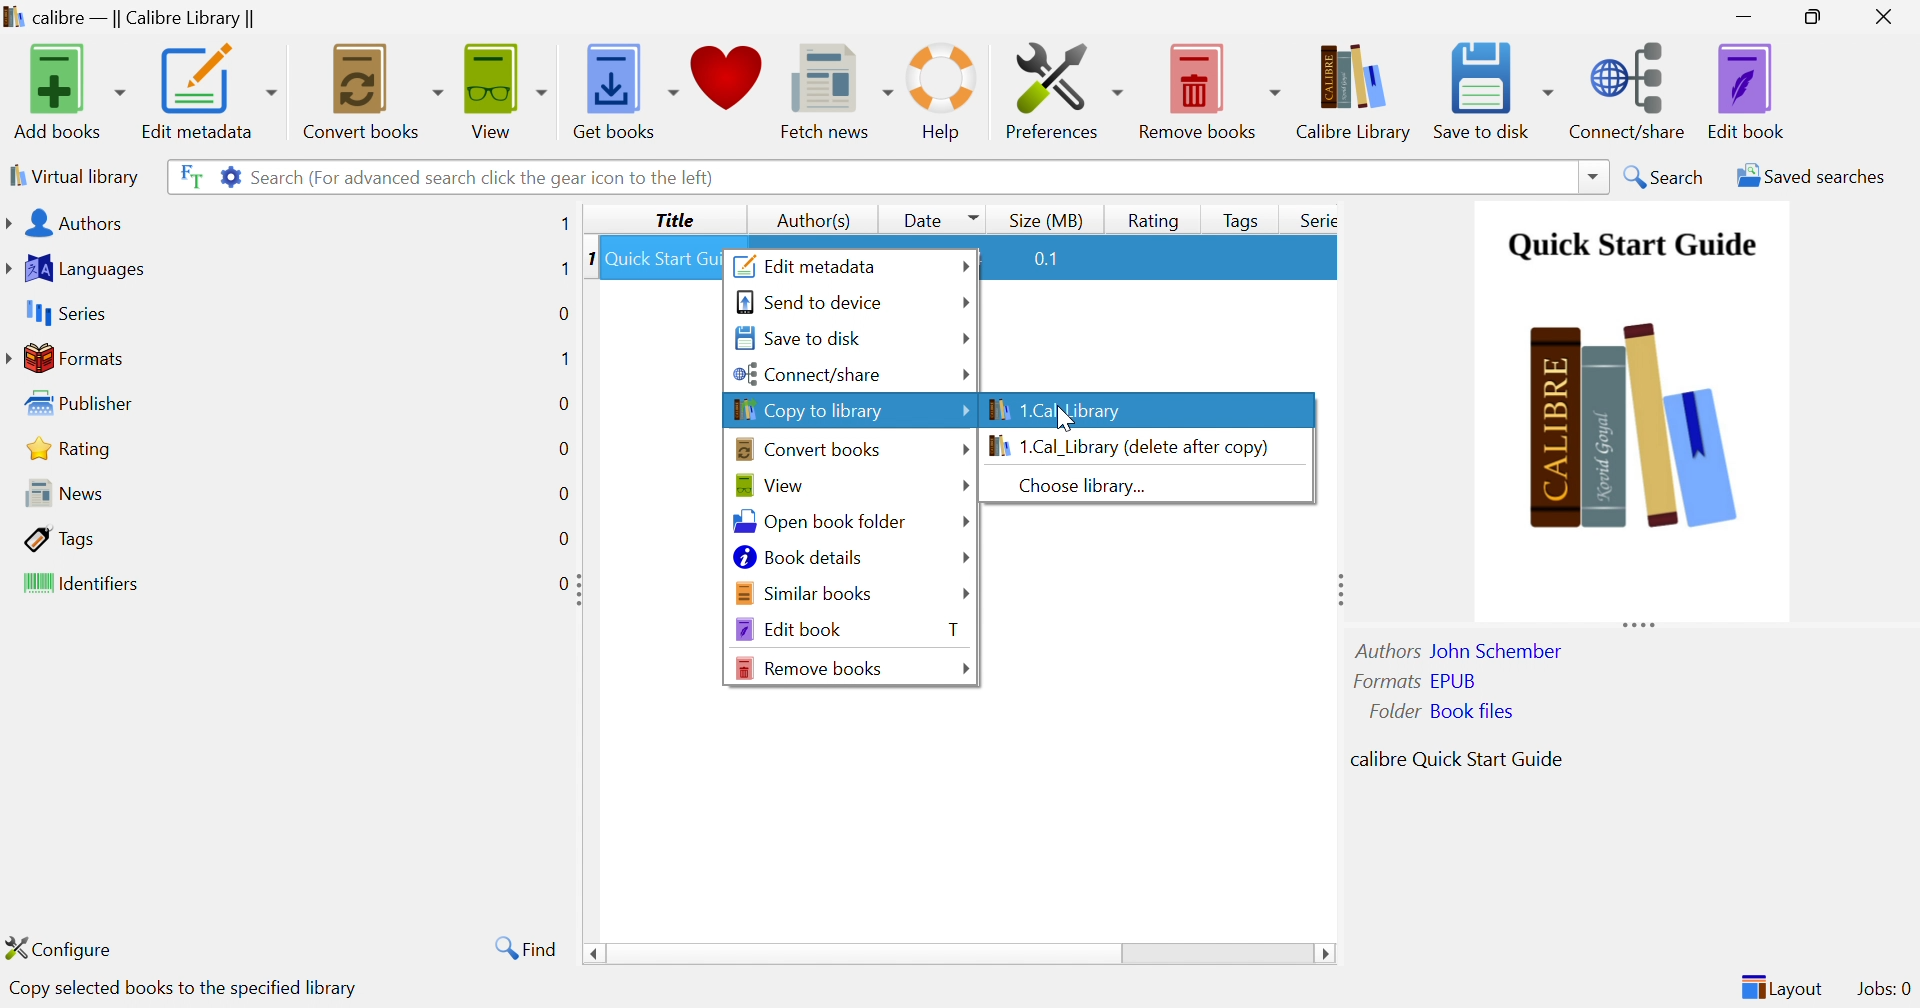  Describe the element at coordinates (807, 265) in the screenshot. I see `Edit metadata` at that location.